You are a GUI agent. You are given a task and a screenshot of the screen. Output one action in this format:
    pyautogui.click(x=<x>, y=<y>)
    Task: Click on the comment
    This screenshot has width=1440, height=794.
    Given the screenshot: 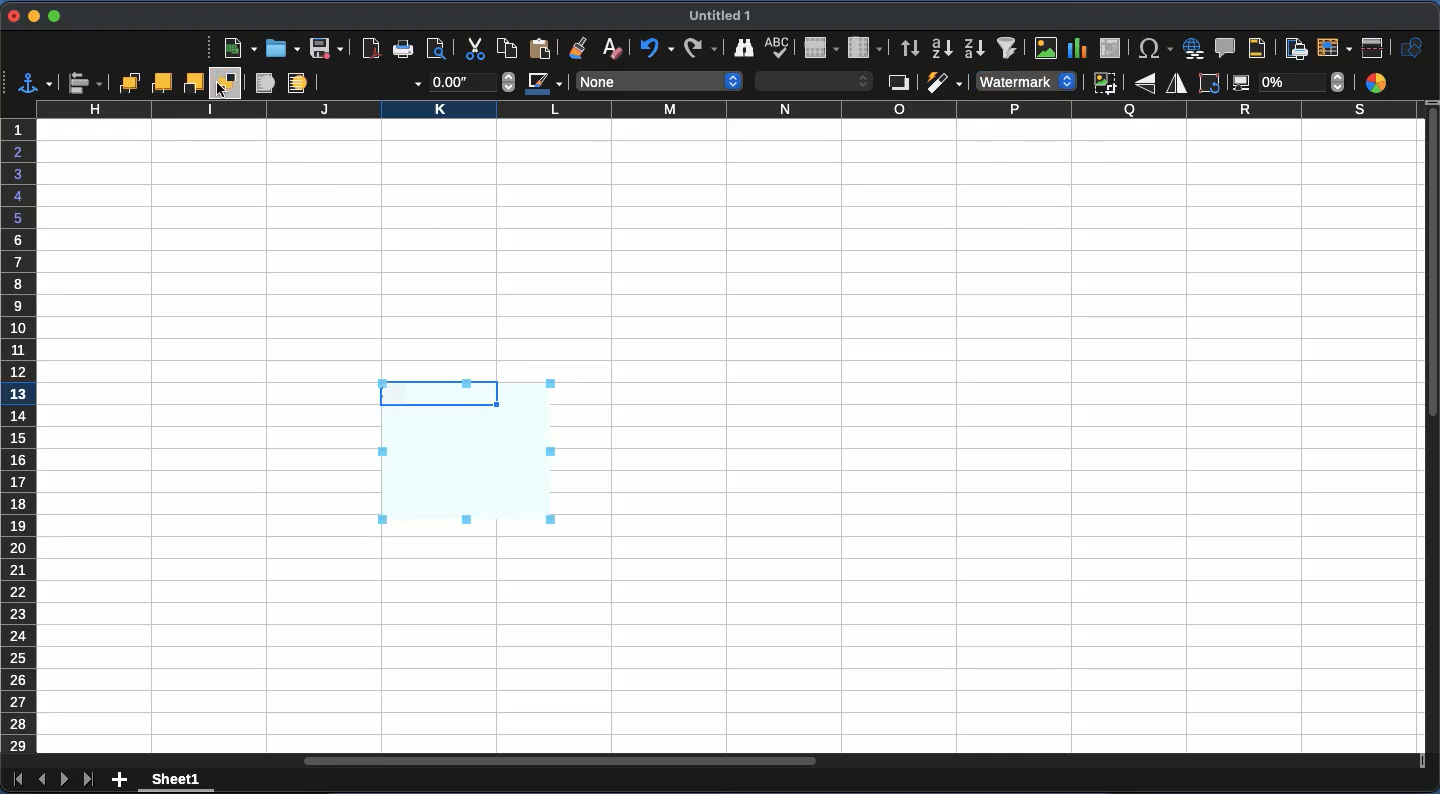 What is the action you would take?
    pyautogui.click(x=1226, y=47)
    